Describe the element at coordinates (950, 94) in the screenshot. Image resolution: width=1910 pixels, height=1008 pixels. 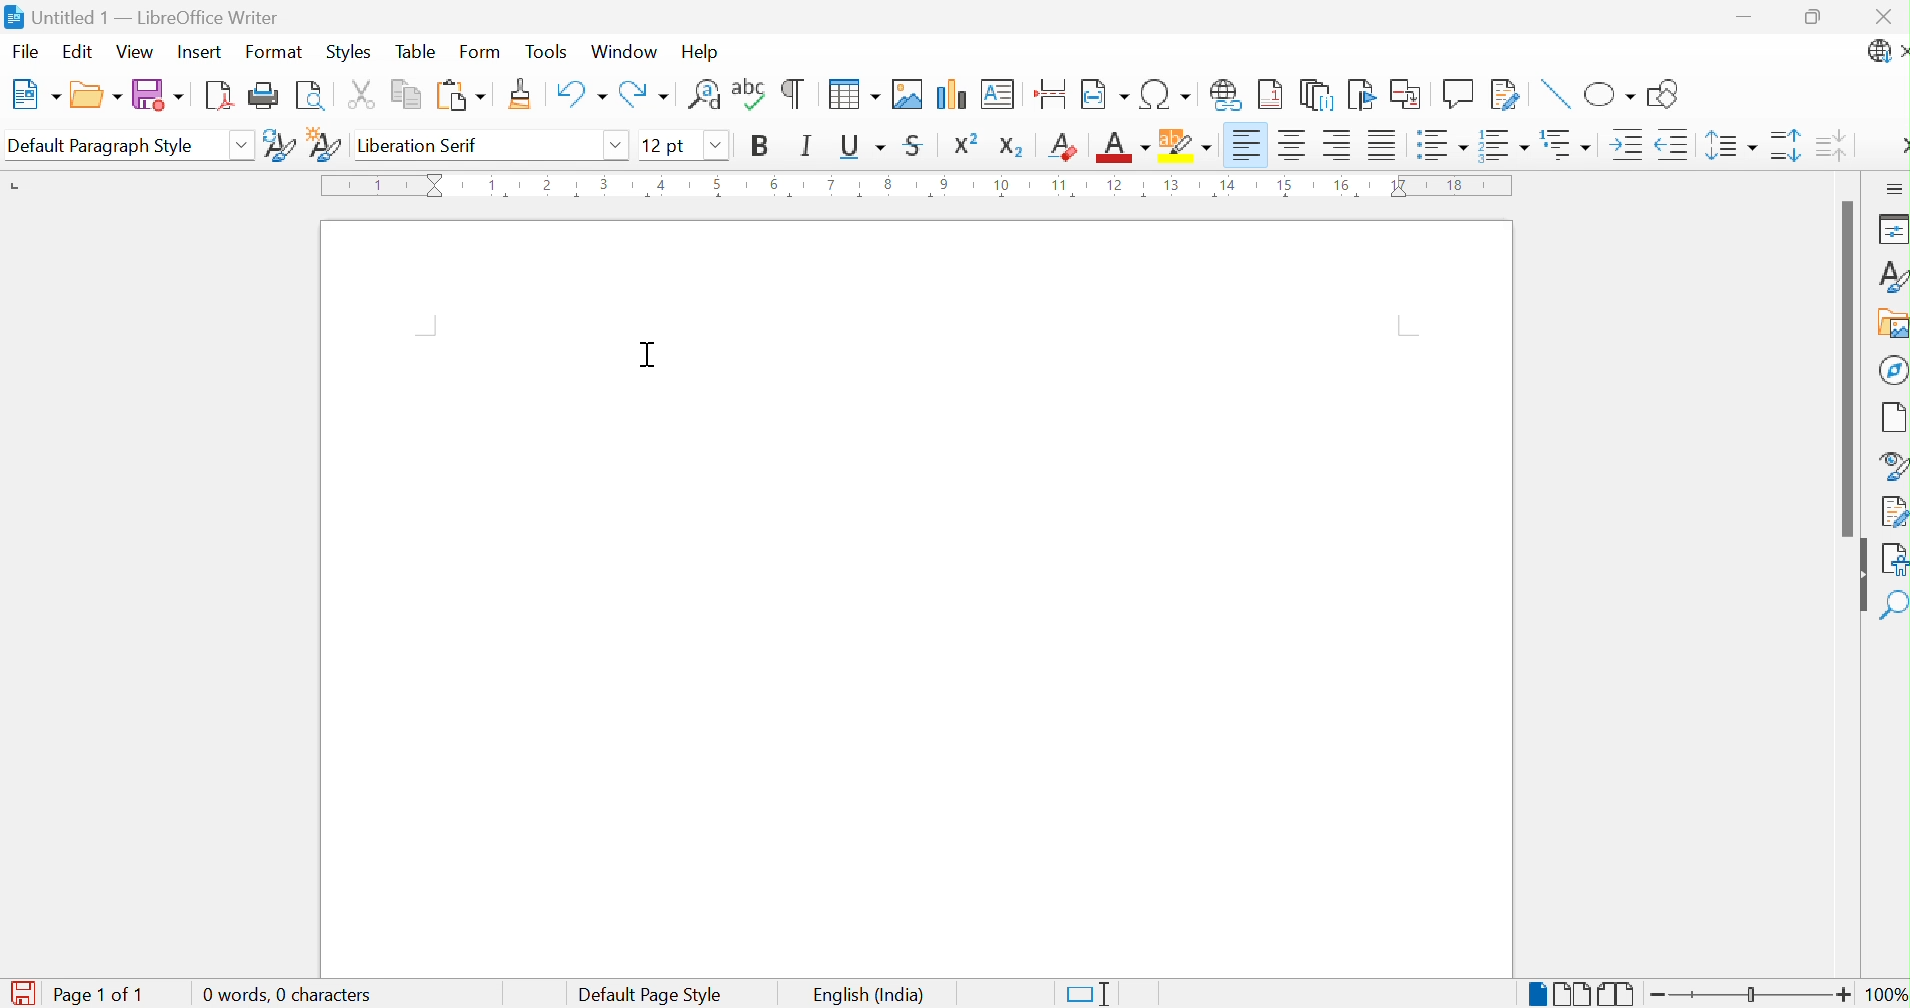
I see `Insert Chart` at that location.